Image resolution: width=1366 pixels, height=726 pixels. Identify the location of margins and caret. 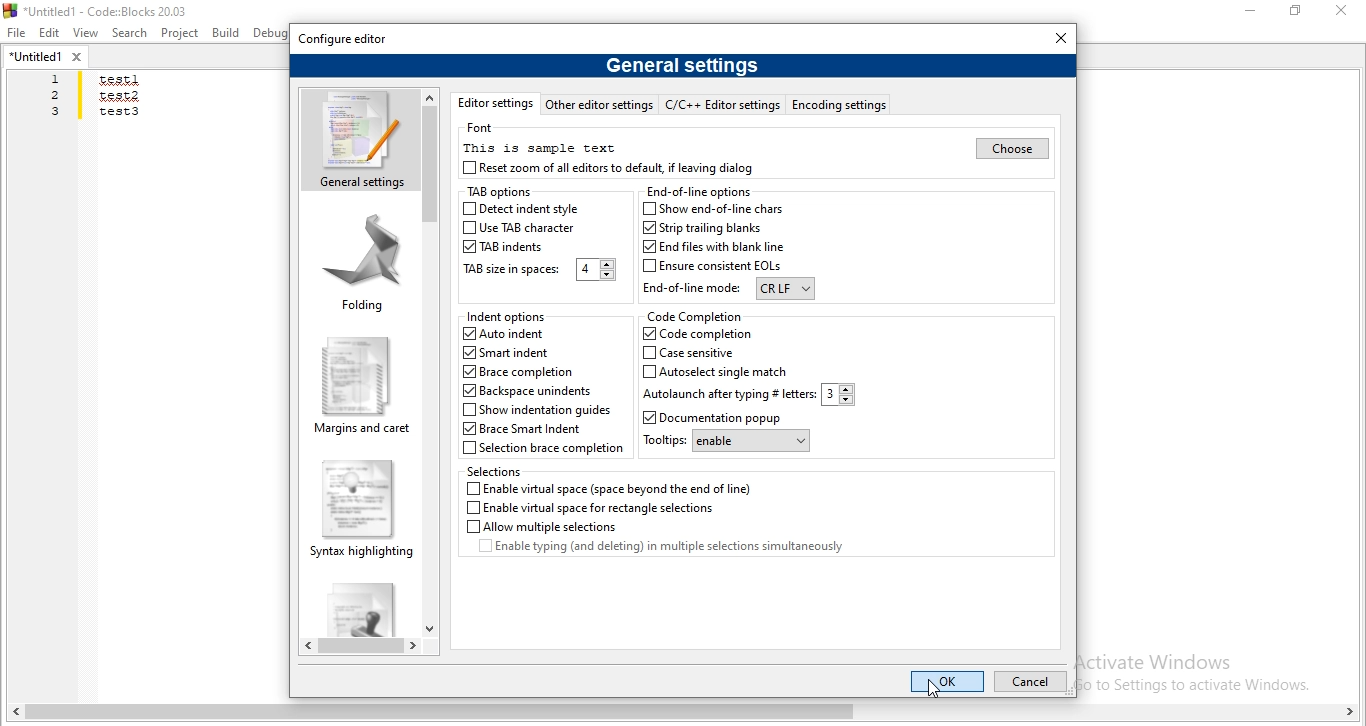
(359, 386).